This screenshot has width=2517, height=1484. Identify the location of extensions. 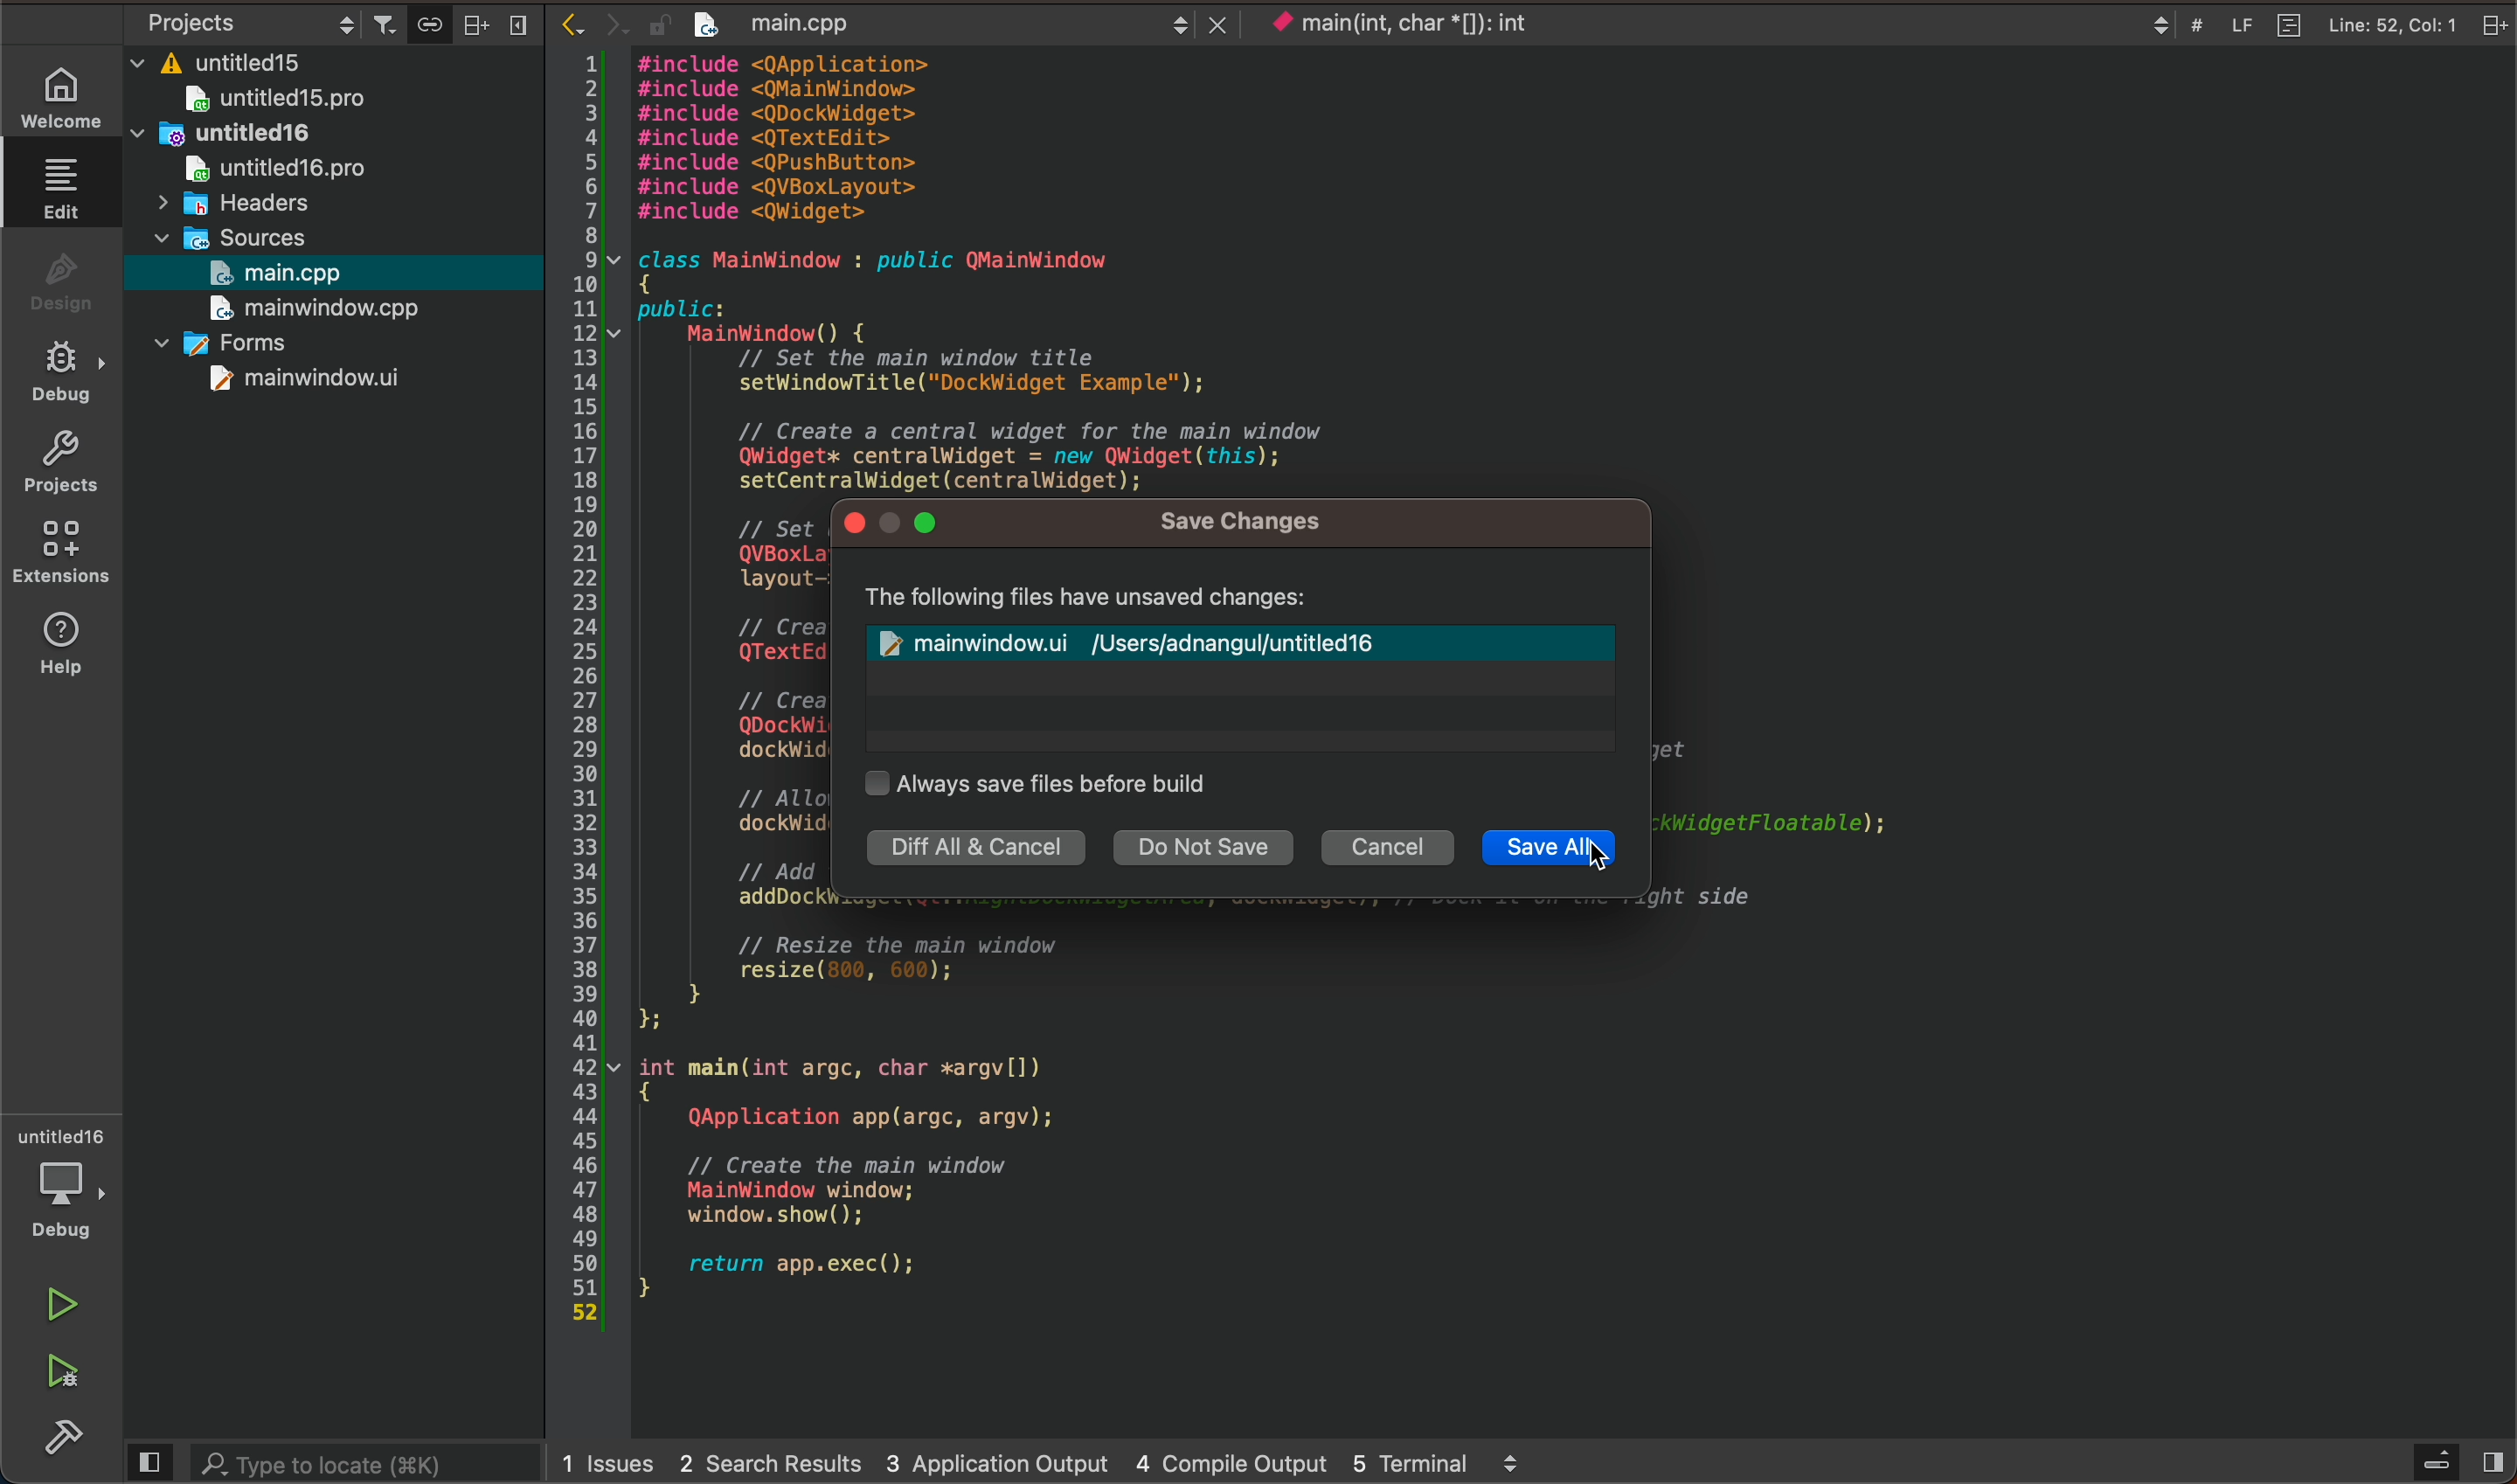
(61, 554).